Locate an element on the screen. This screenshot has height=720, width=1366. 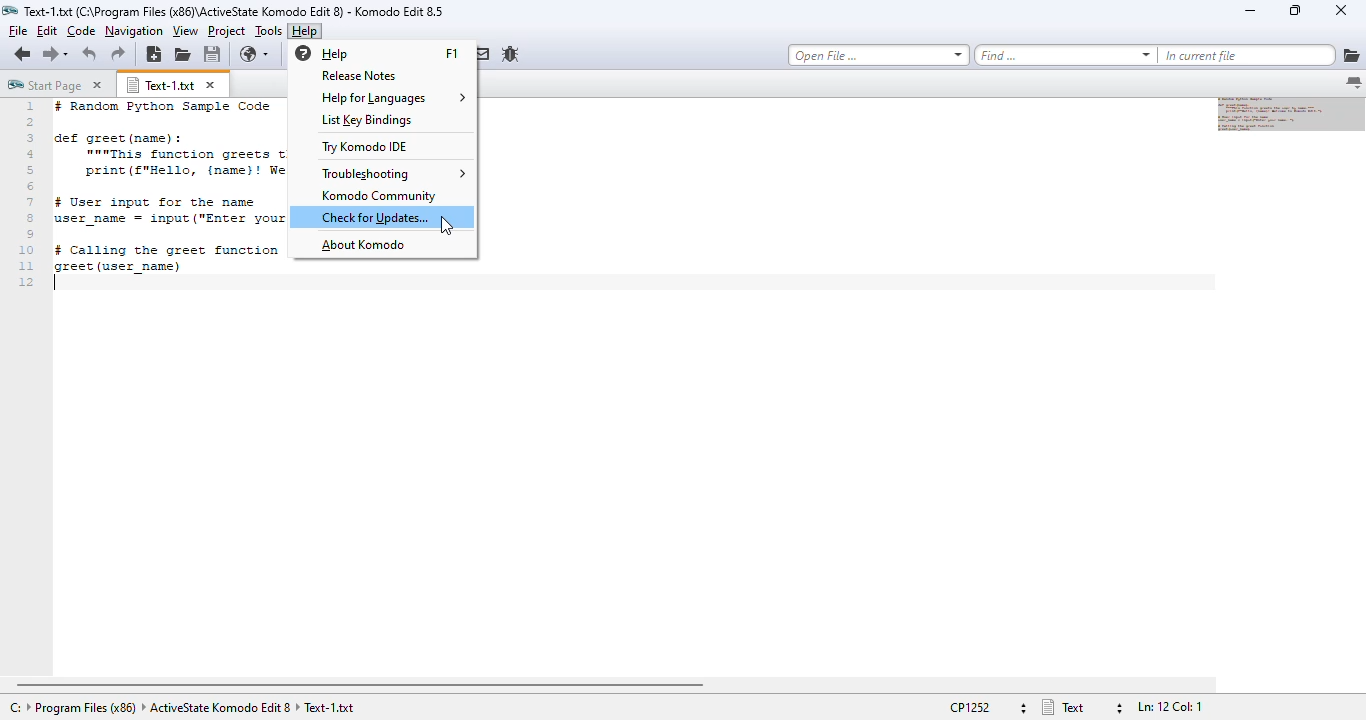
new file using default language is located at coordinates (155, 55).